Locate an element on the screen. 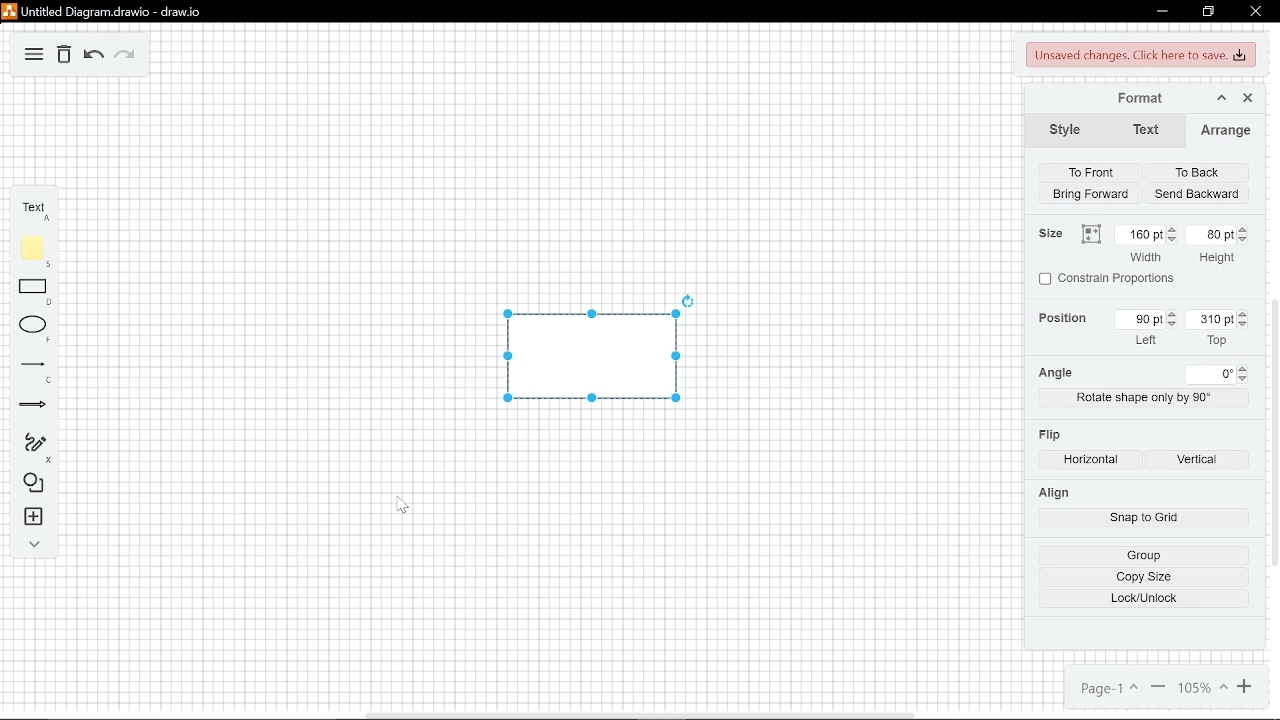 This screenshot has height=720, width=1280. redo is located at coordinates (126, 57).